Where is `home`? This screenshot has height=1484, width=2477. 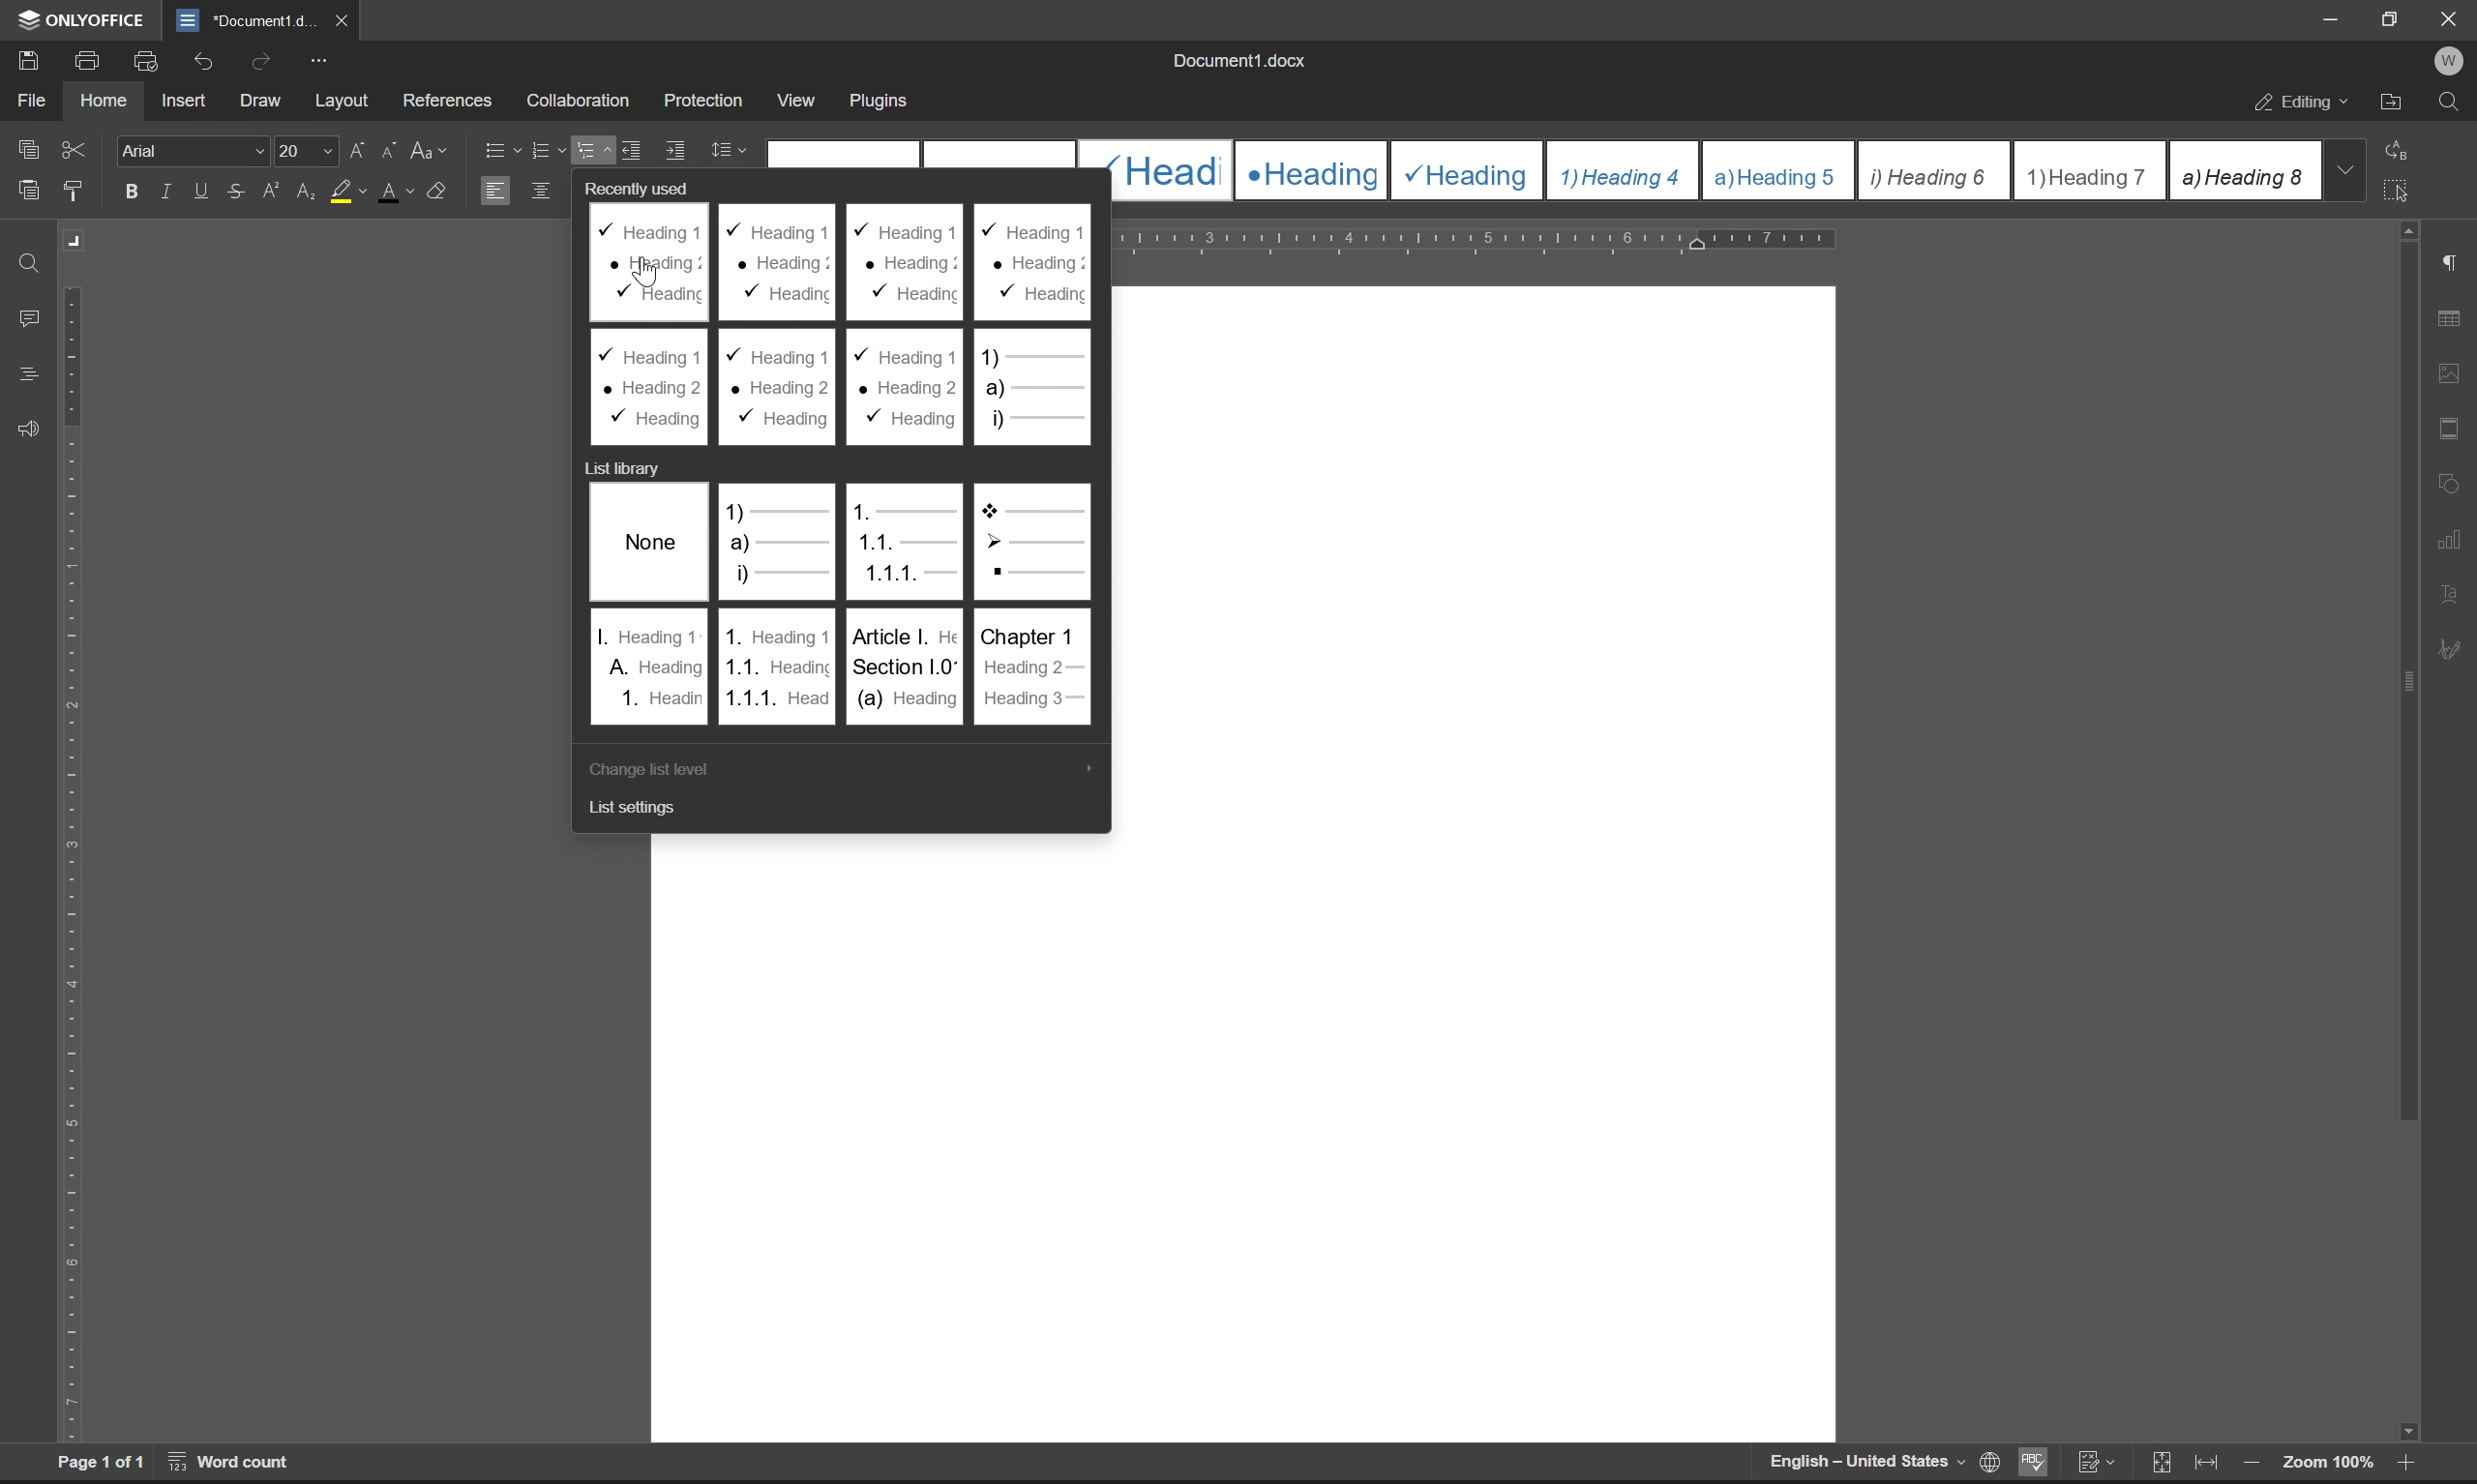
home is located at coordinates (102, 98).